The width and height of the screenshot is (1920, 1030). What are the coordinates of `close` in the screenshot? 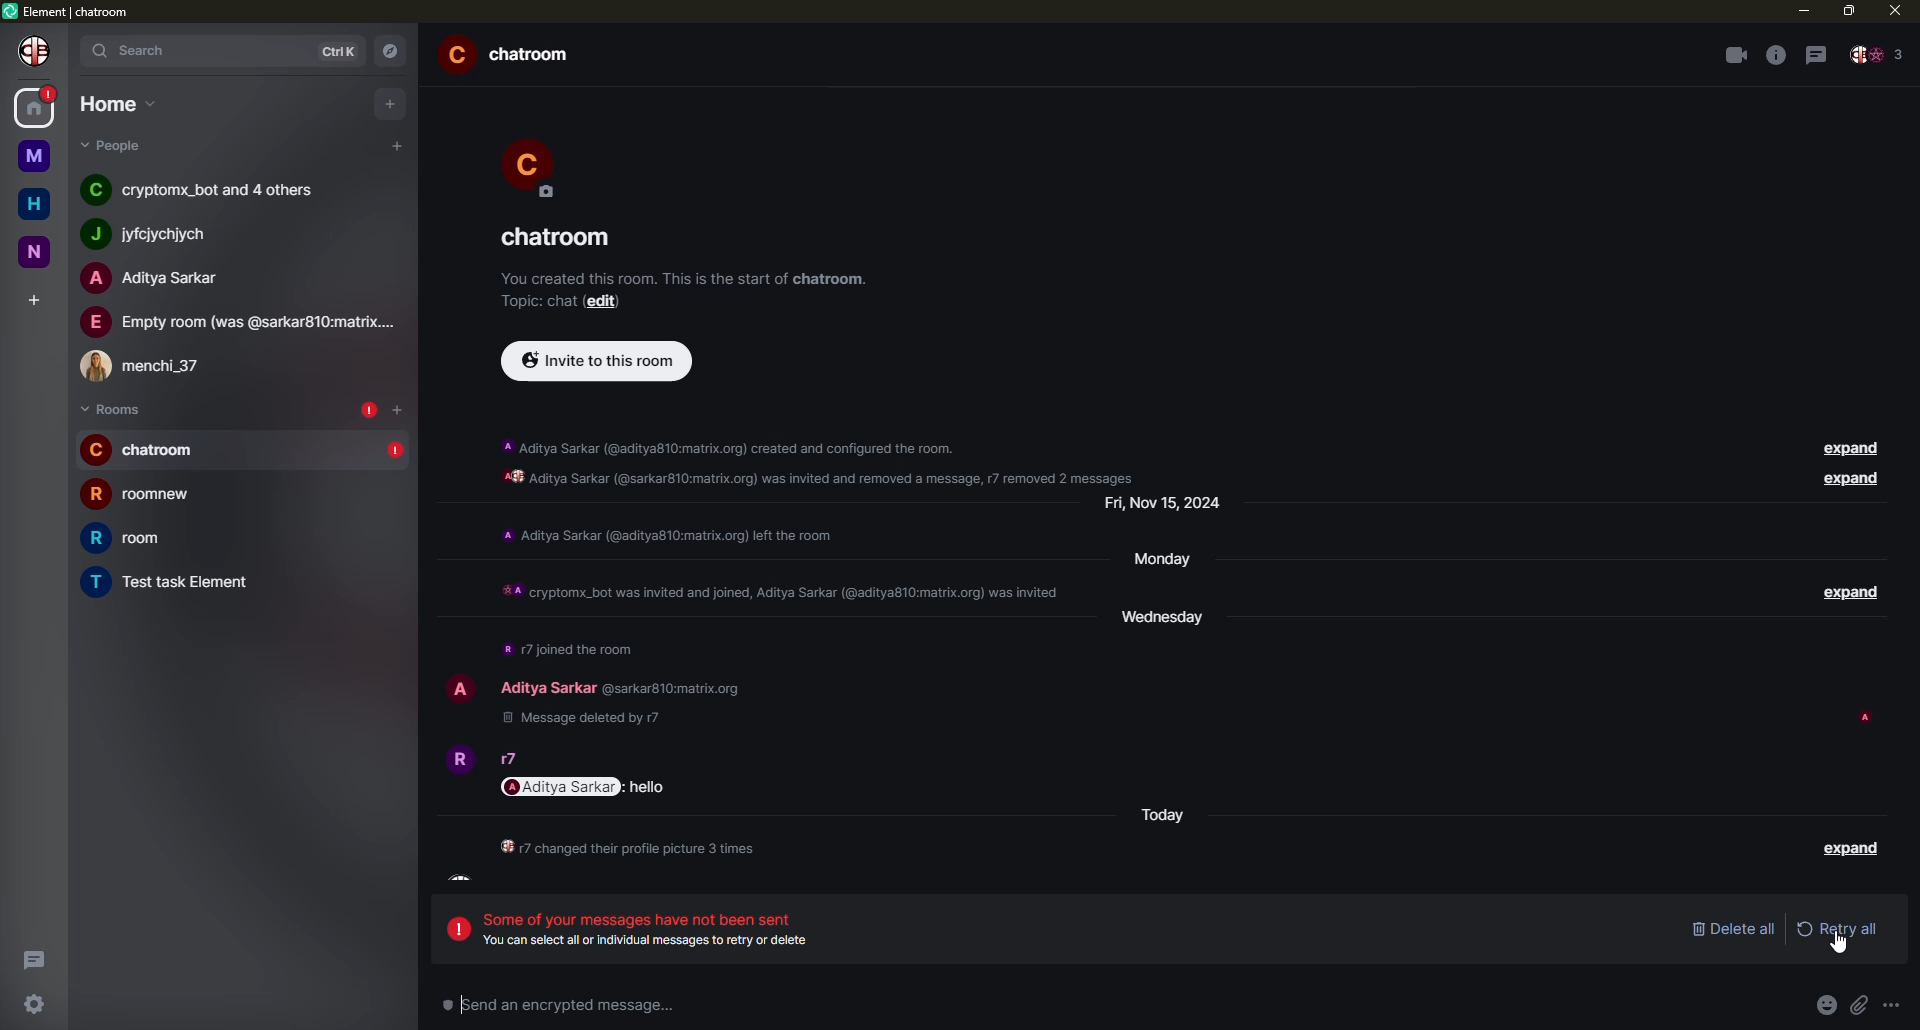 It's located at (1893, 12).